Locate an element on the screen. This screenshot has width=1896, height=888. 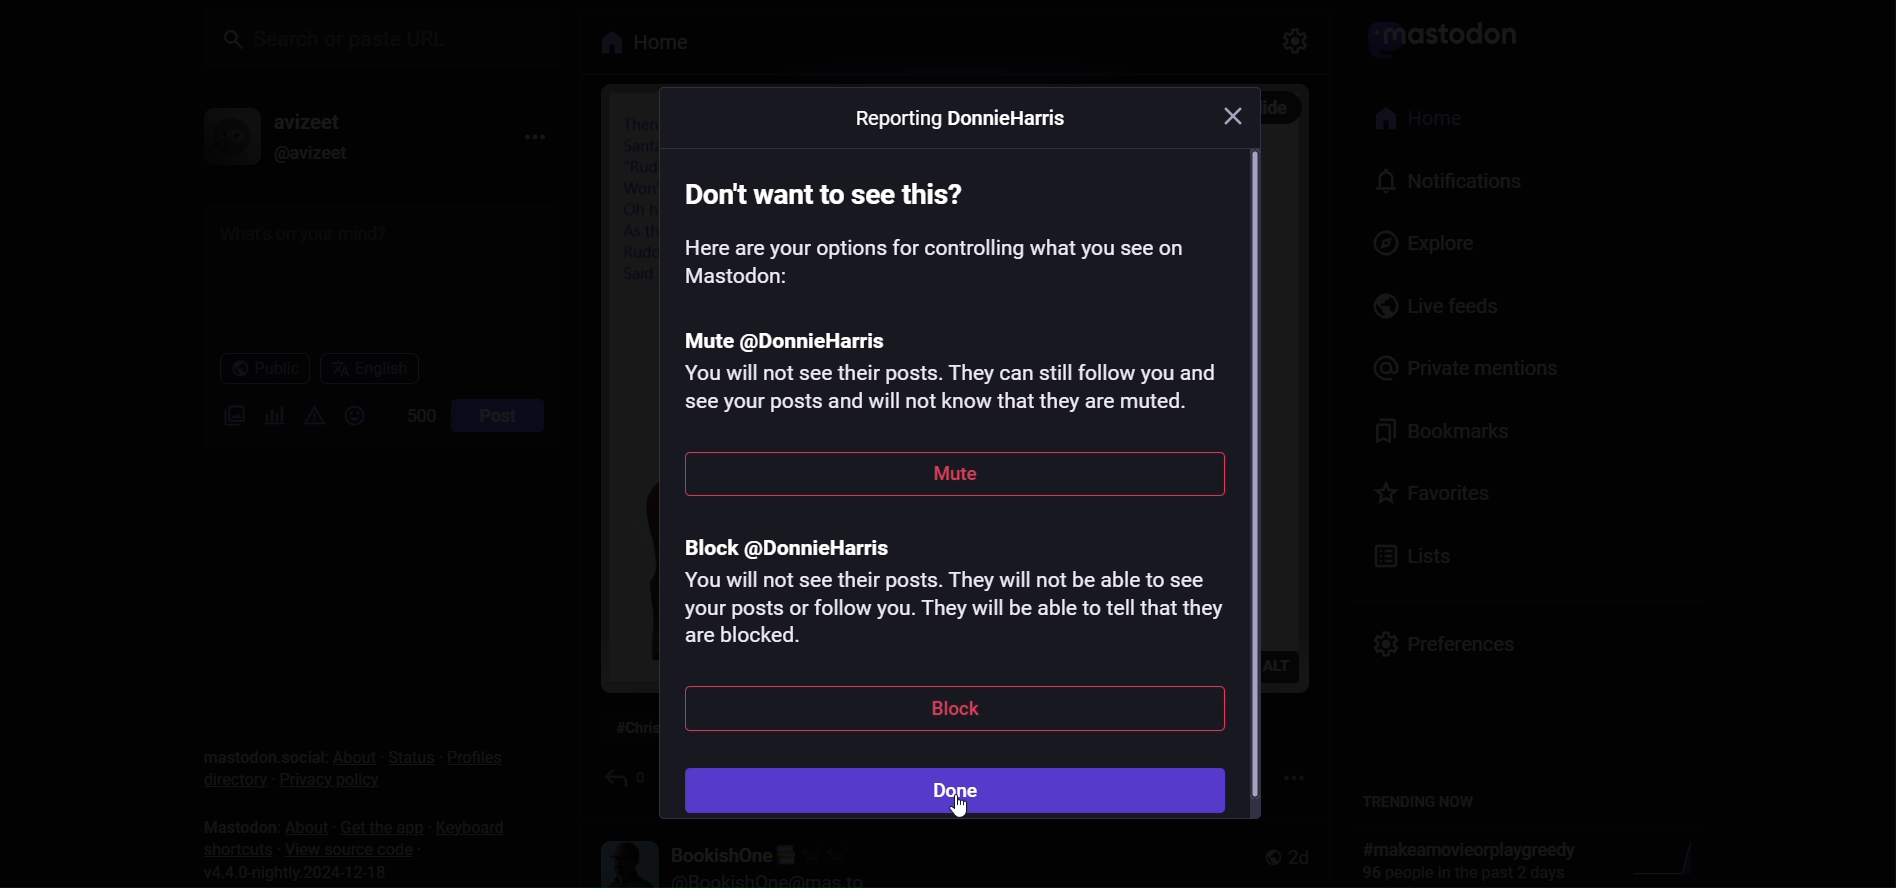
poll is located at coordinates (268, 414).